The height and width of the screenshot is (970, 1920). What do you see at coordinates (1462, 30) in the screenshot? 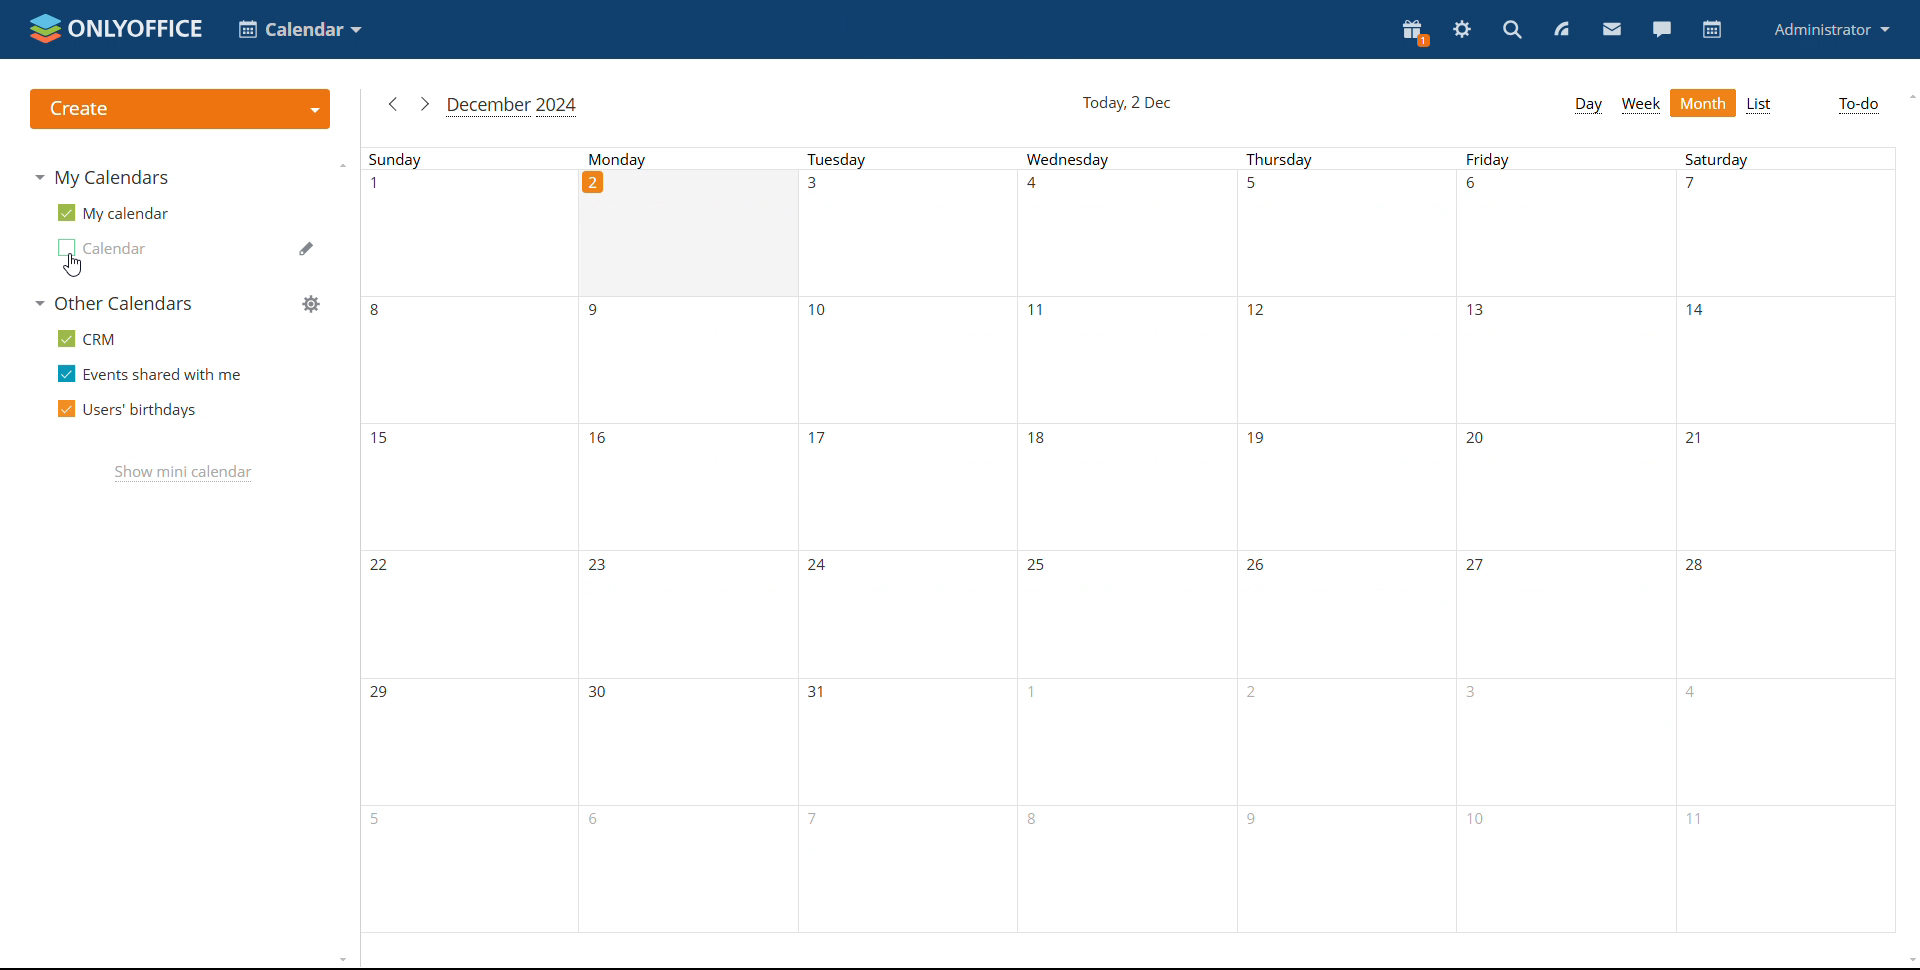
I see `settings` at bounding box center [1462, 30].